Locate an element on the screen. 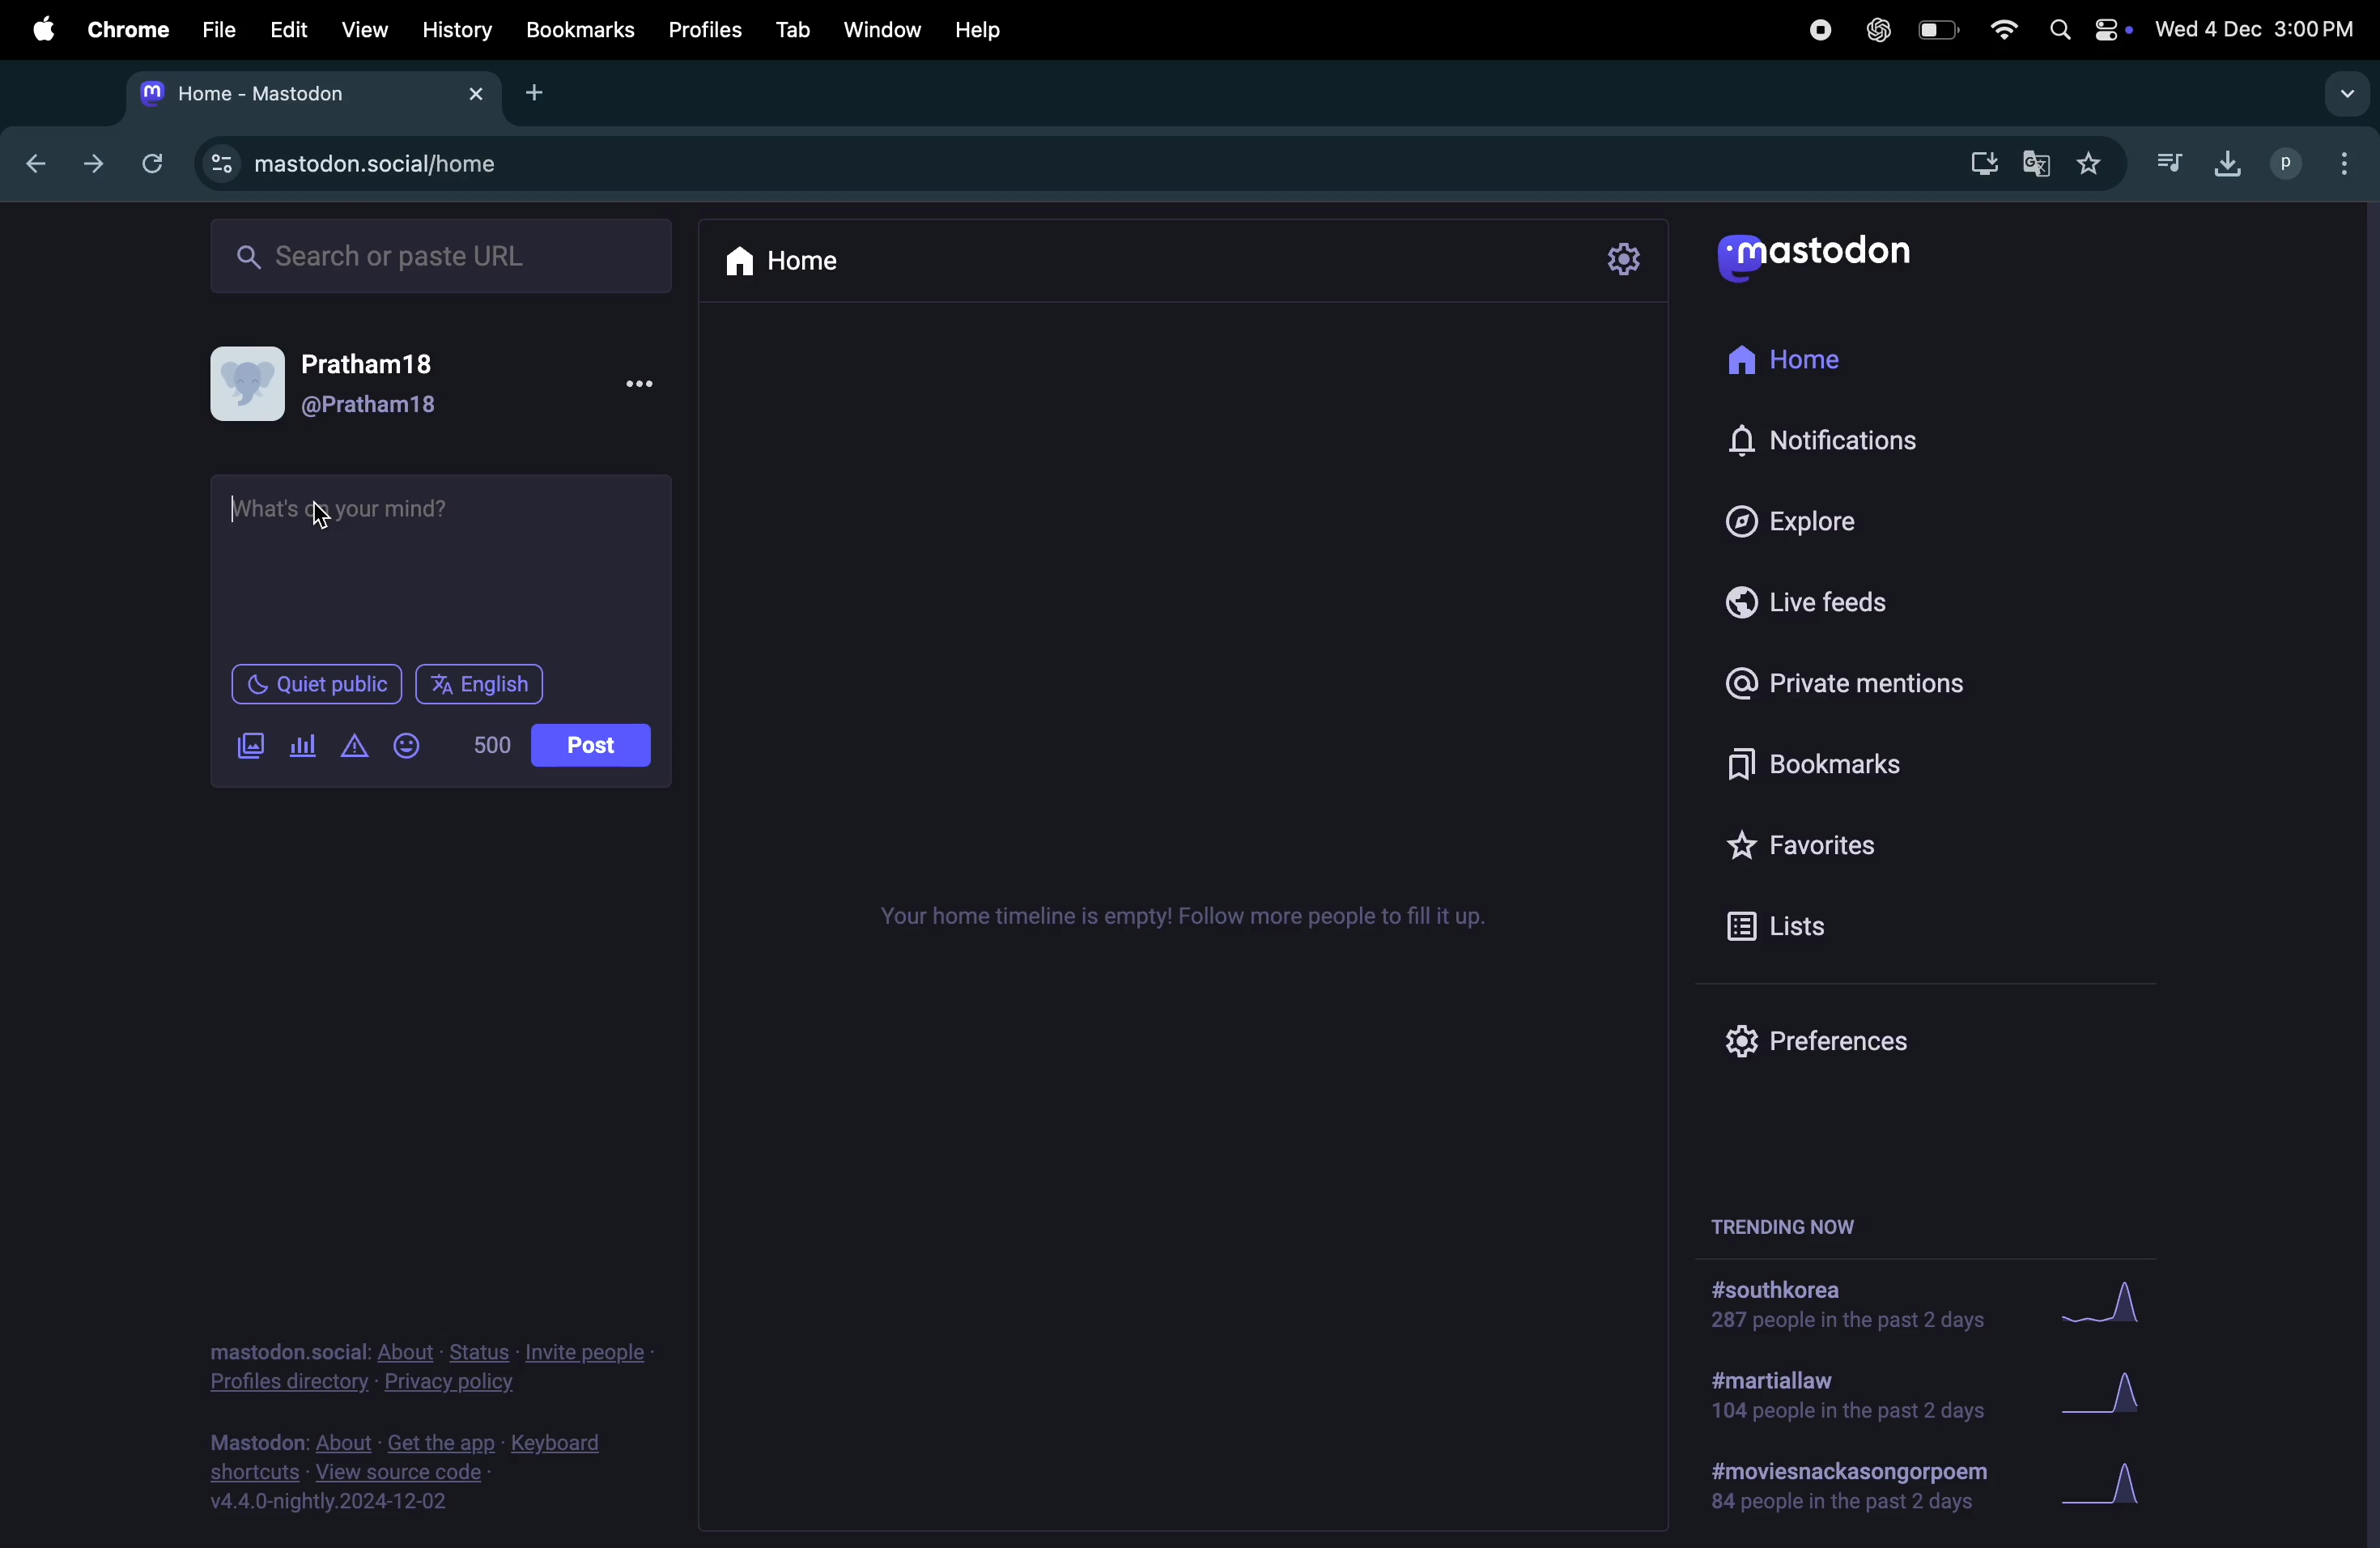 The width and height of the screenshot is (2380, 1548). cursor is located at coordinates (240, 509).